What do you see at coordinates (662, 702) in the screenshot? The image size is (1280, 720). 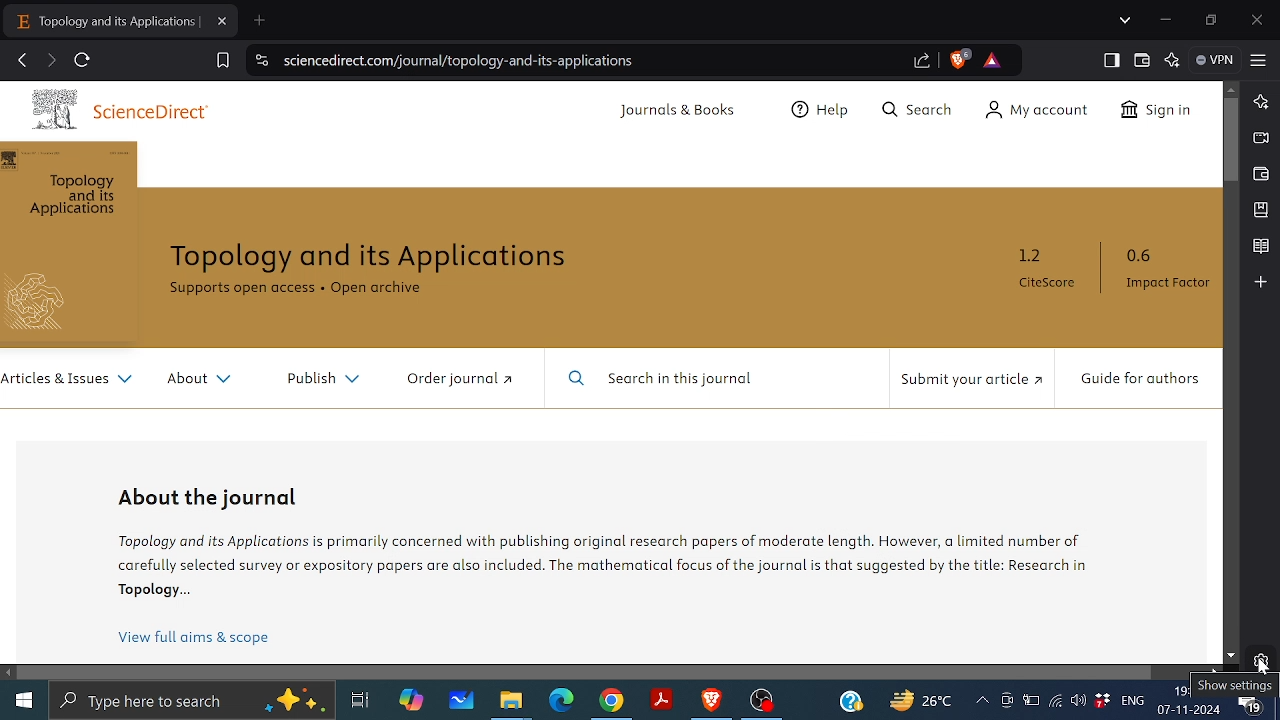 I see `Adobe reader` at bounding box center [662, 702].